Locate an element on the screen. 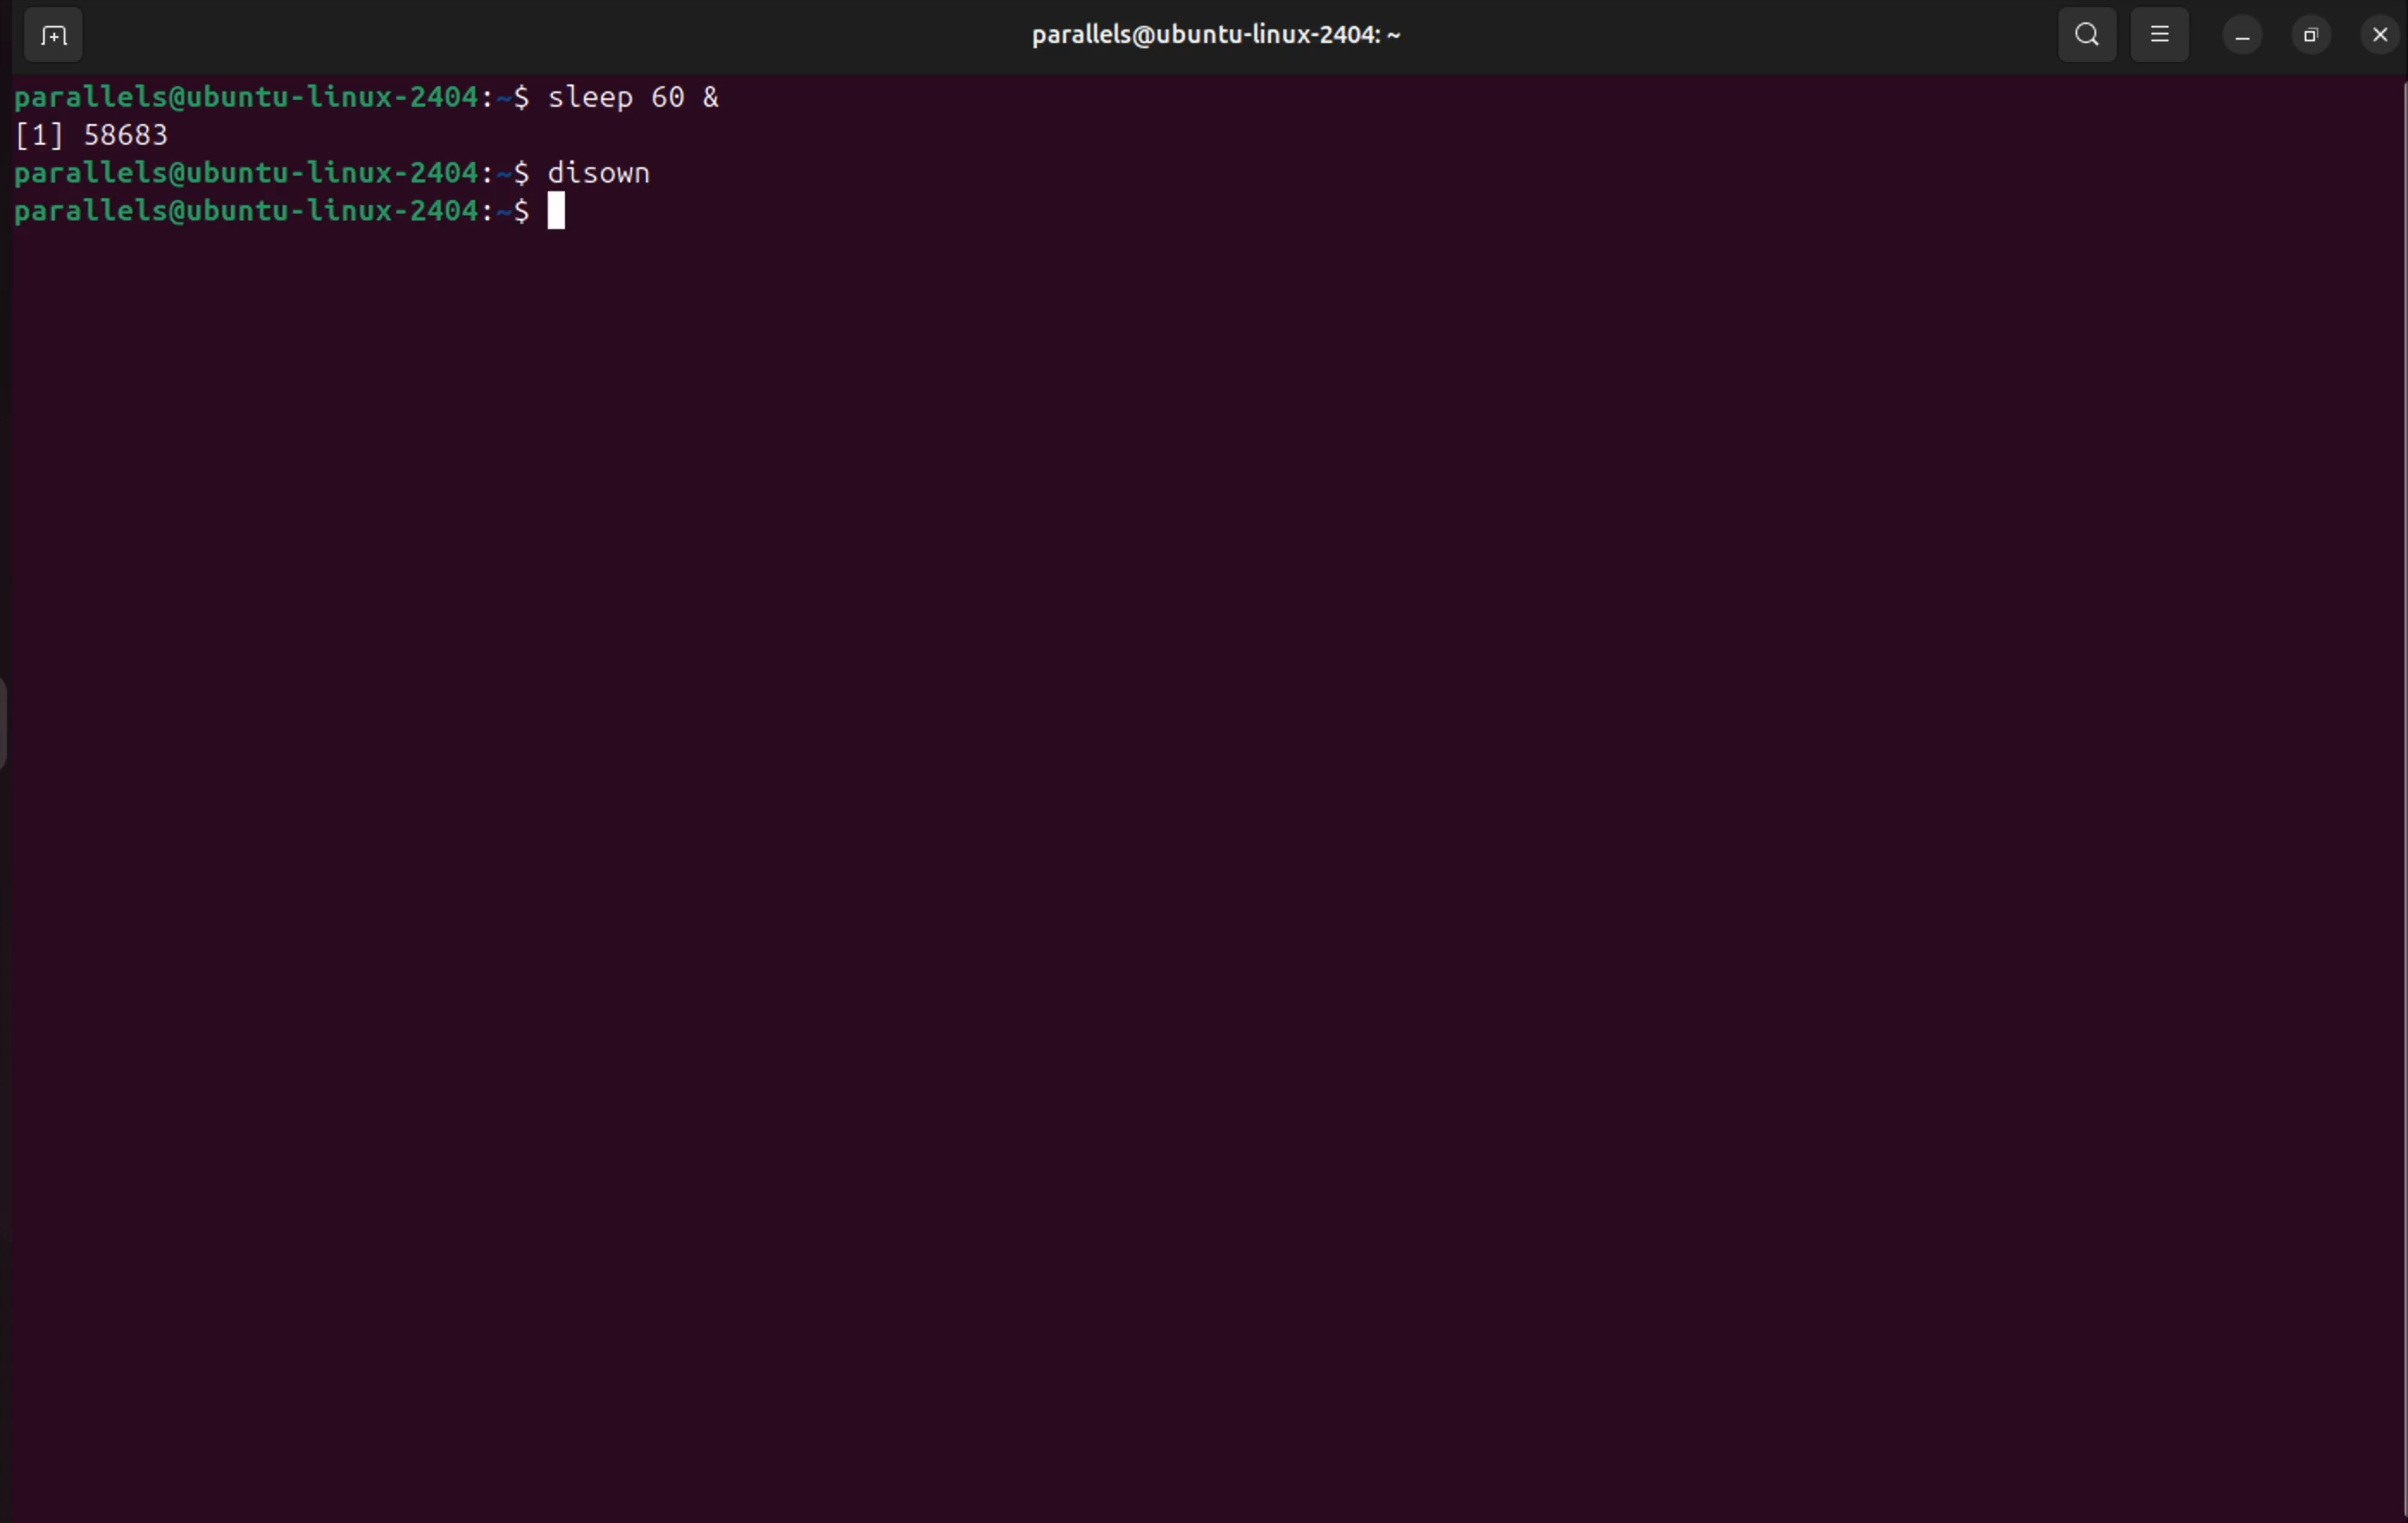 The image size is (2408, 1523). disown is located at coordinates (615, 175).